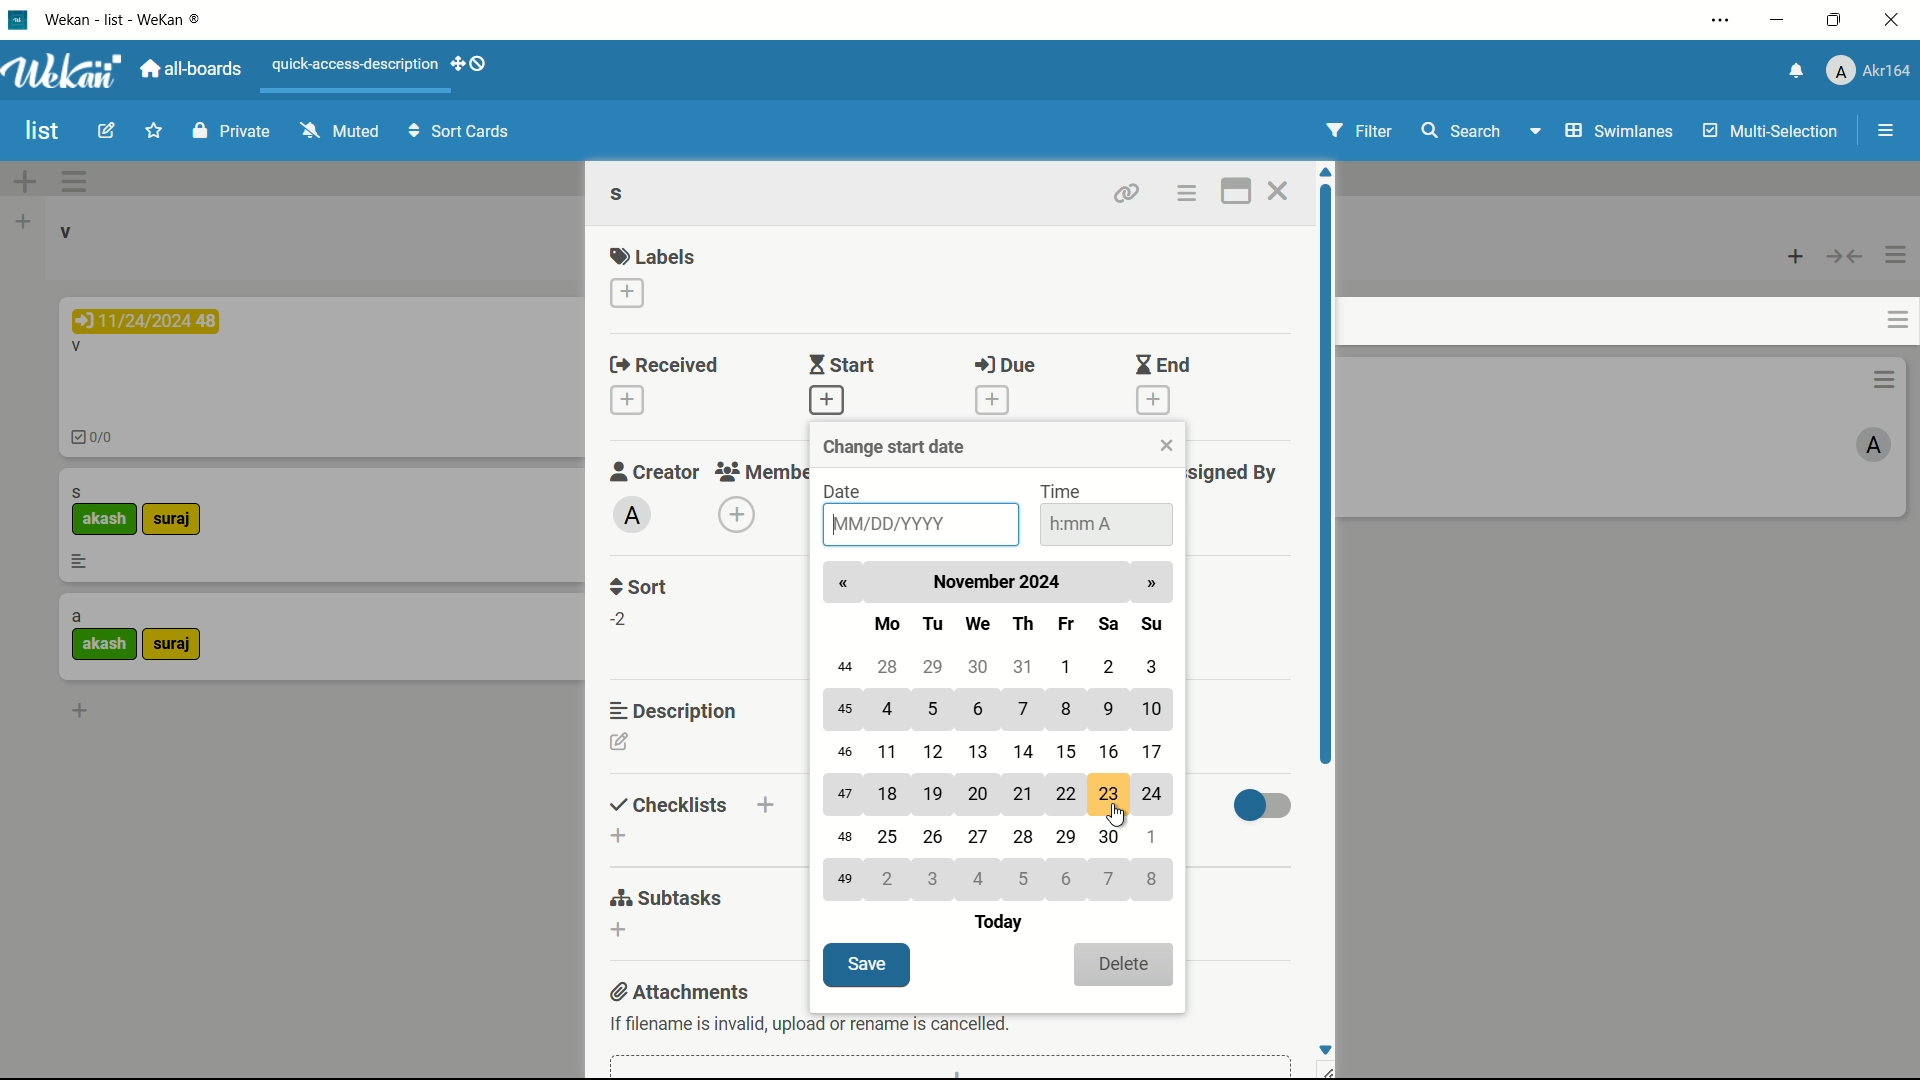 This screenshot has height=1080, width=1920. I want to click on sort, so click(639, 586).